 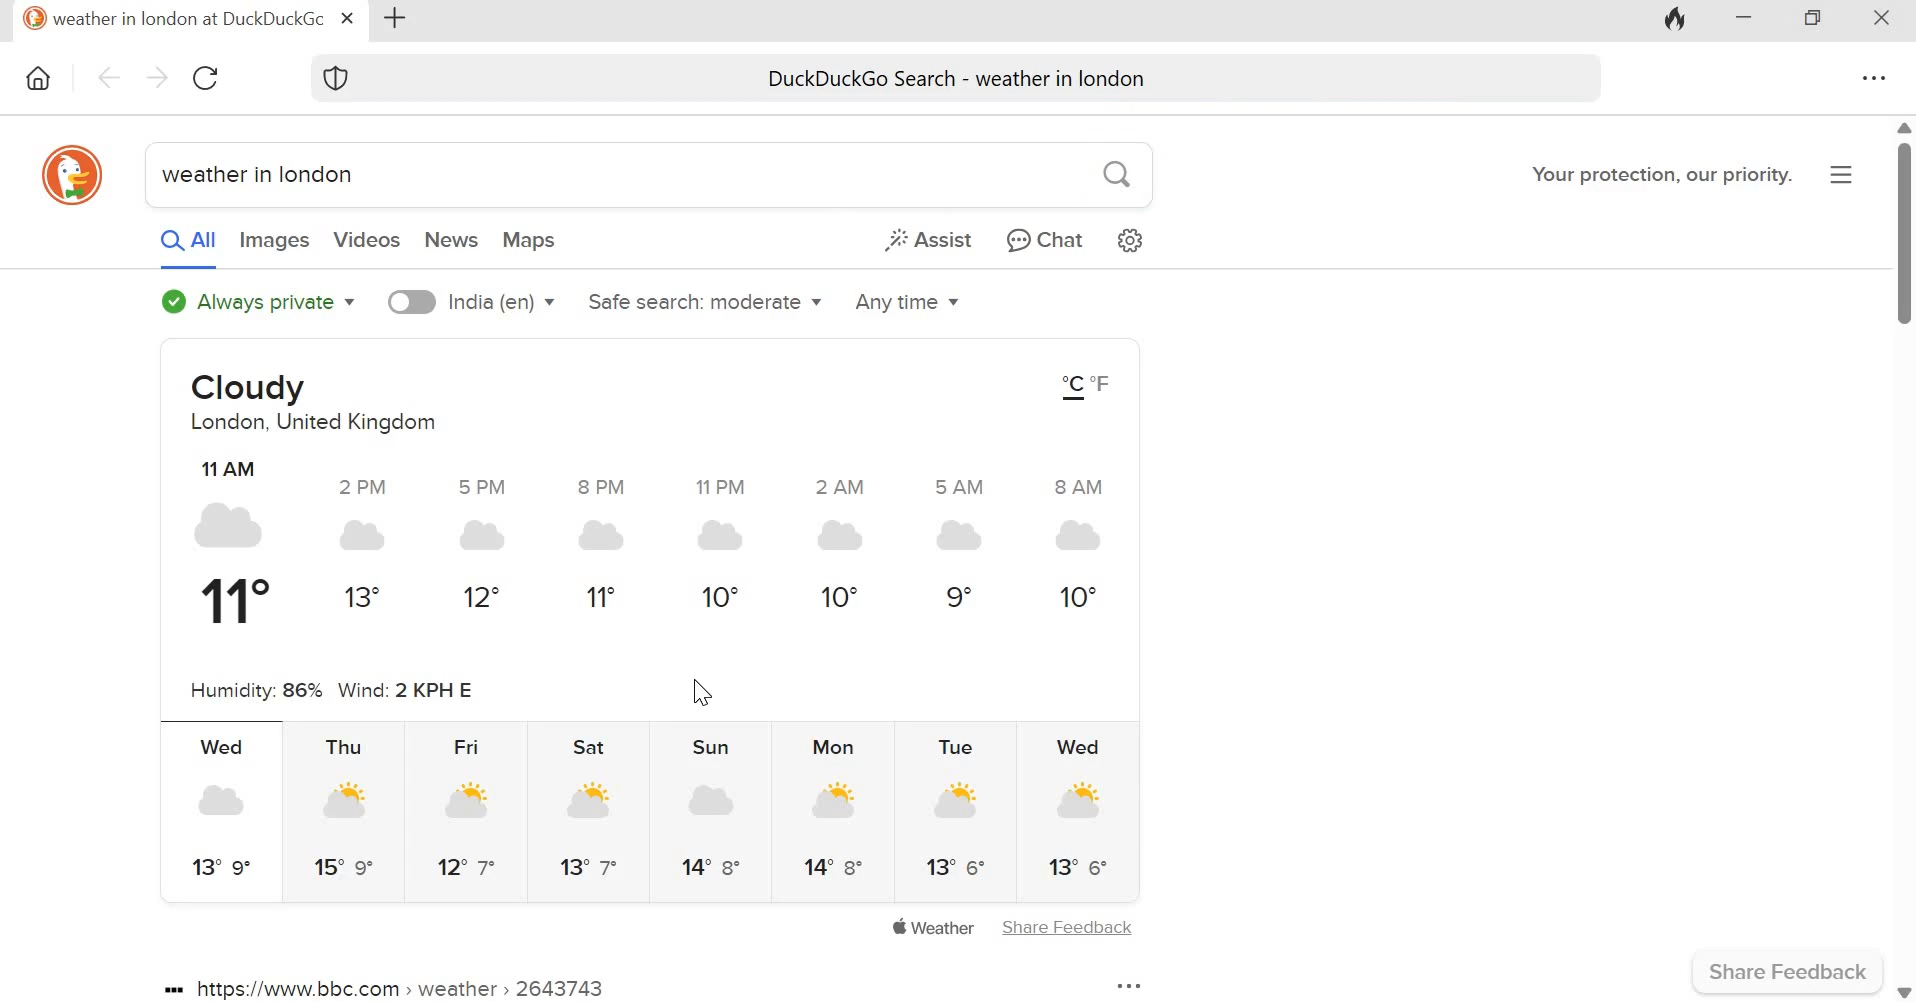 What do you see at coordinates (588, 747) in the screenshot?
I see `Sat` at bounding box center [588, 747].